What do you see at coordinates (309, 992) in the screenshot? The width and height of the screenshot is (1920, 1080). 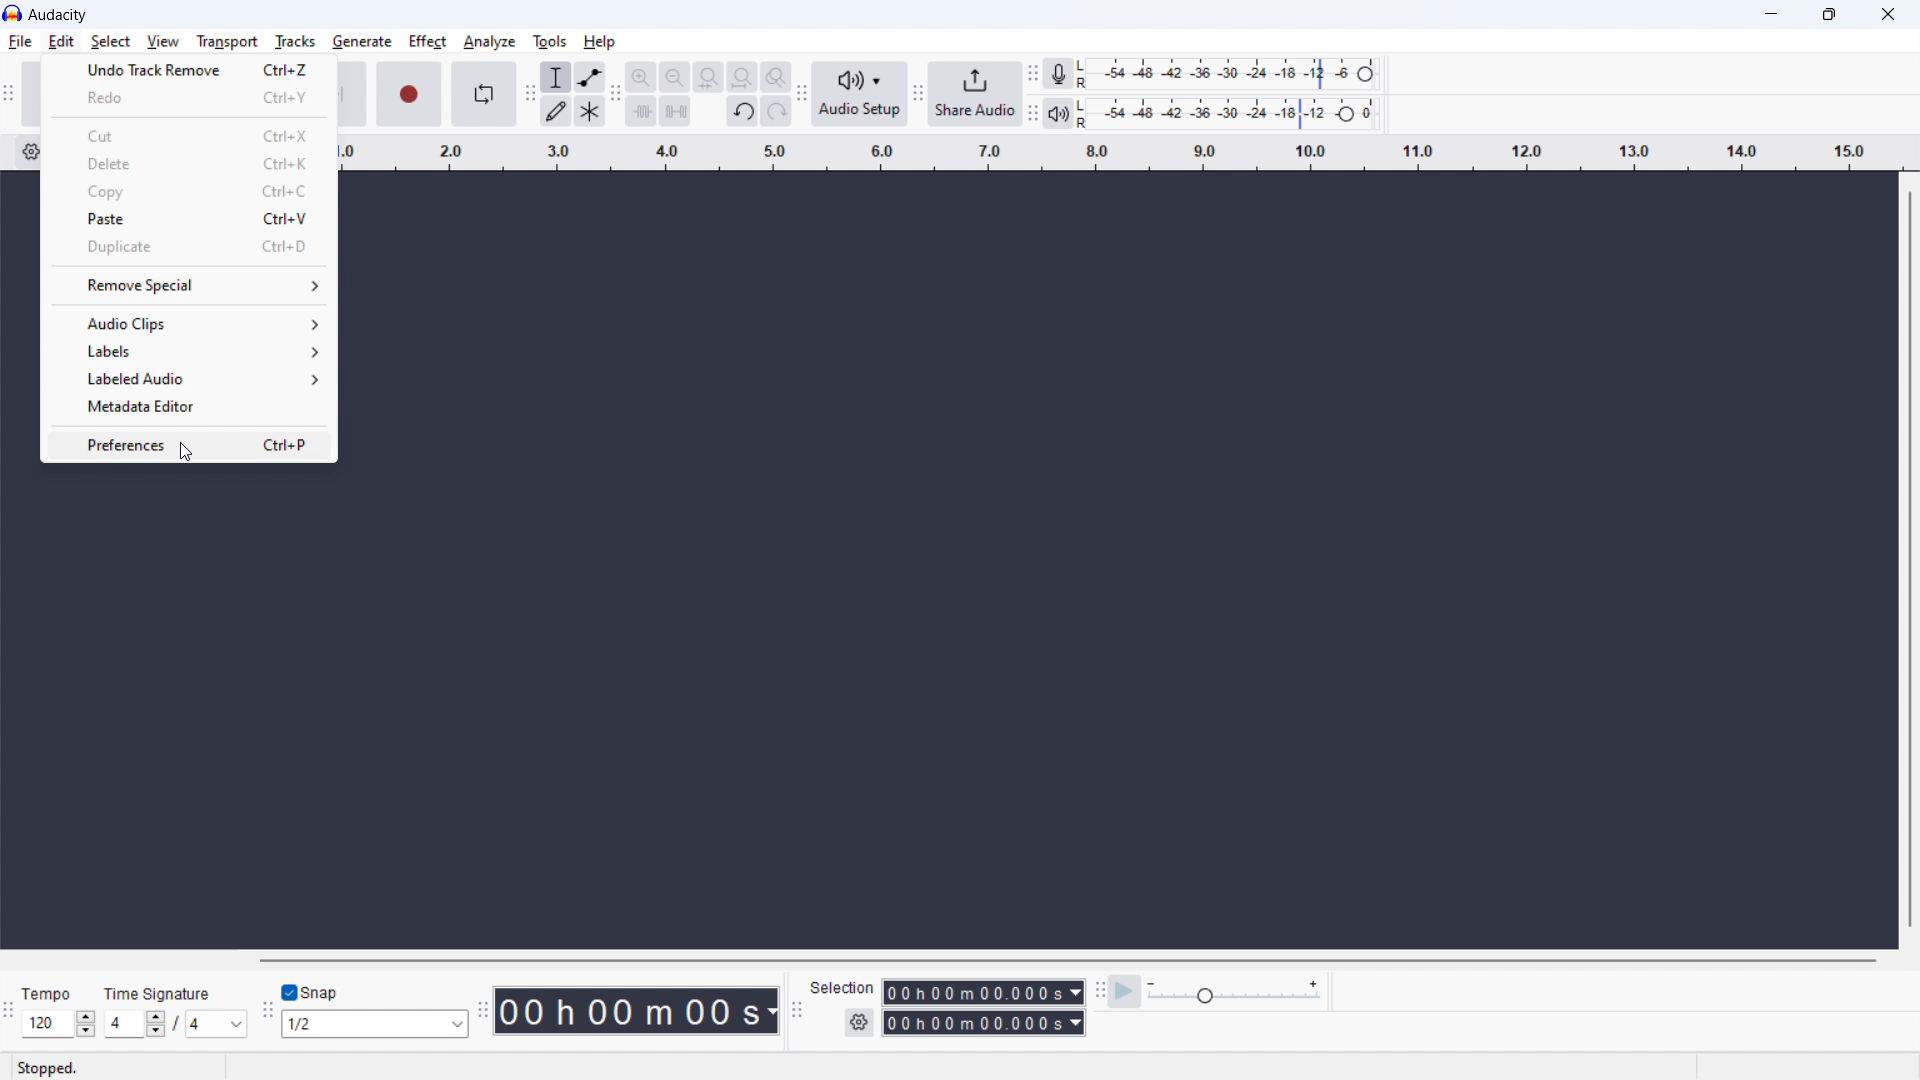 I see `toggle snap` at bounding box center [309, 992].